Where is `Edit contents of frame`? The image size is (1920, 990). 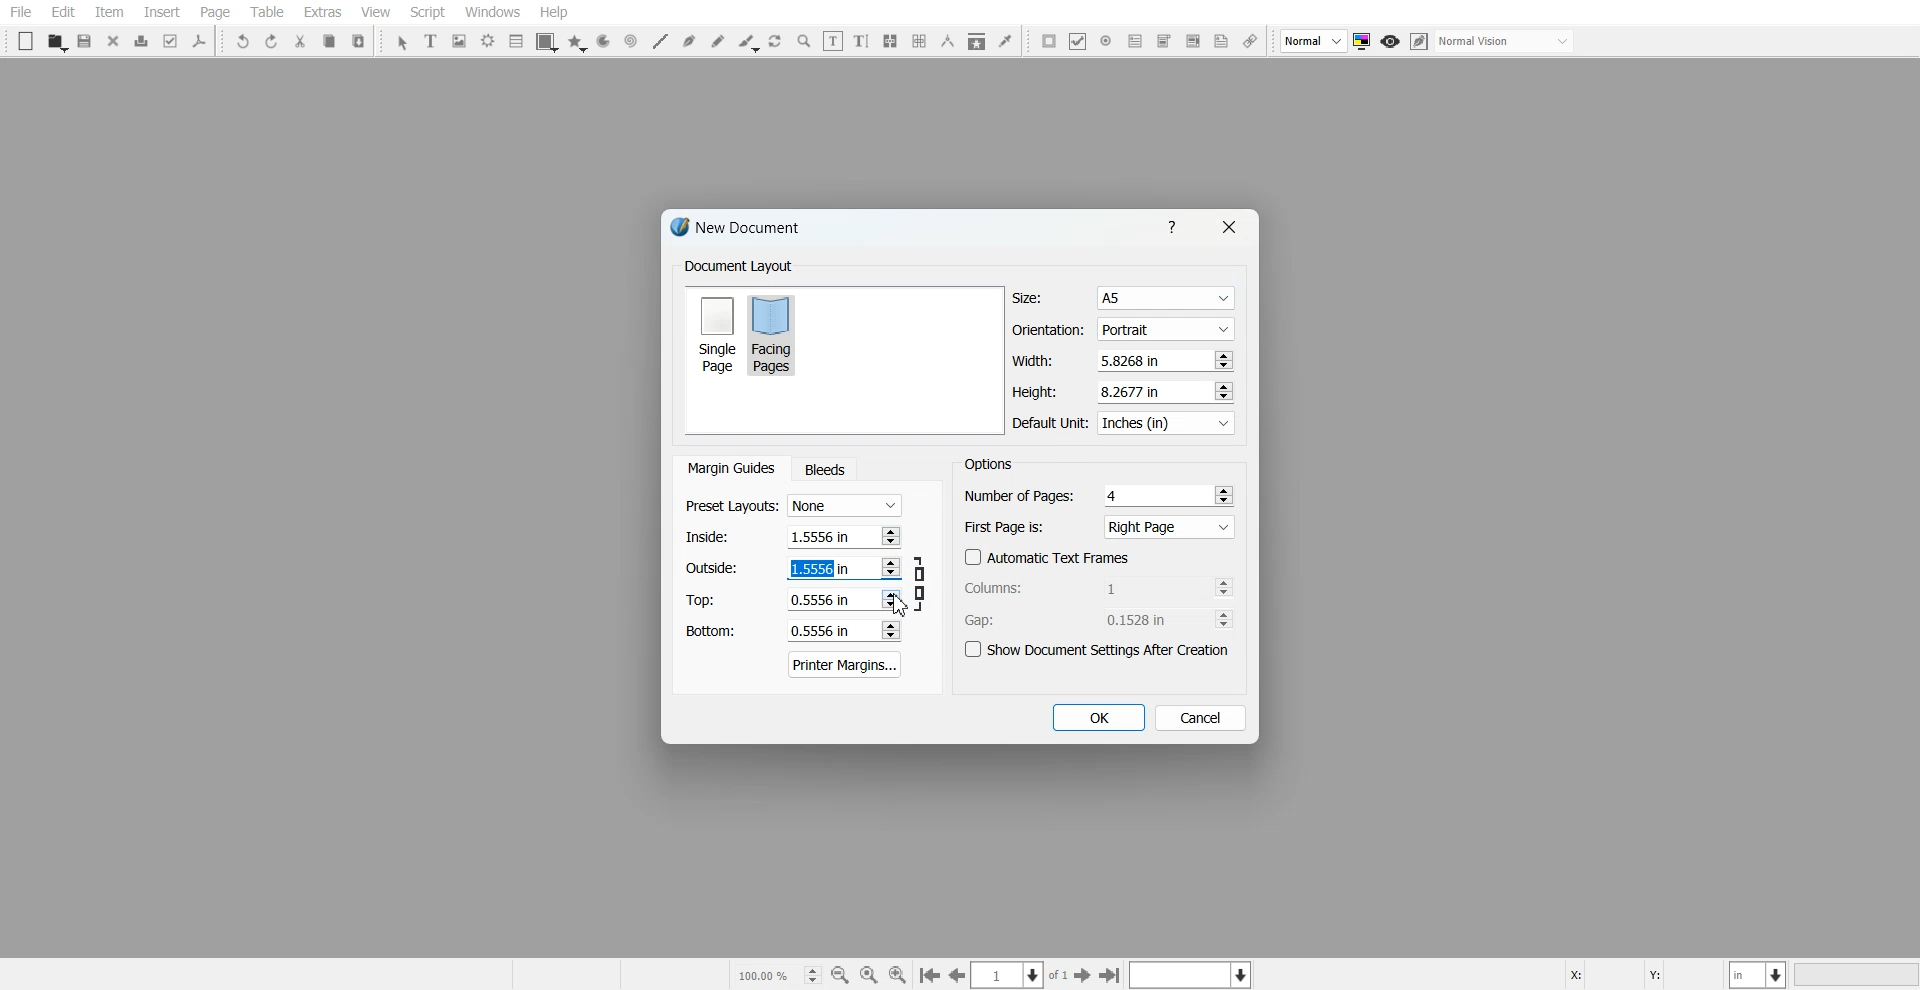
Edit contents of frame is located at coordinates (833, 40).